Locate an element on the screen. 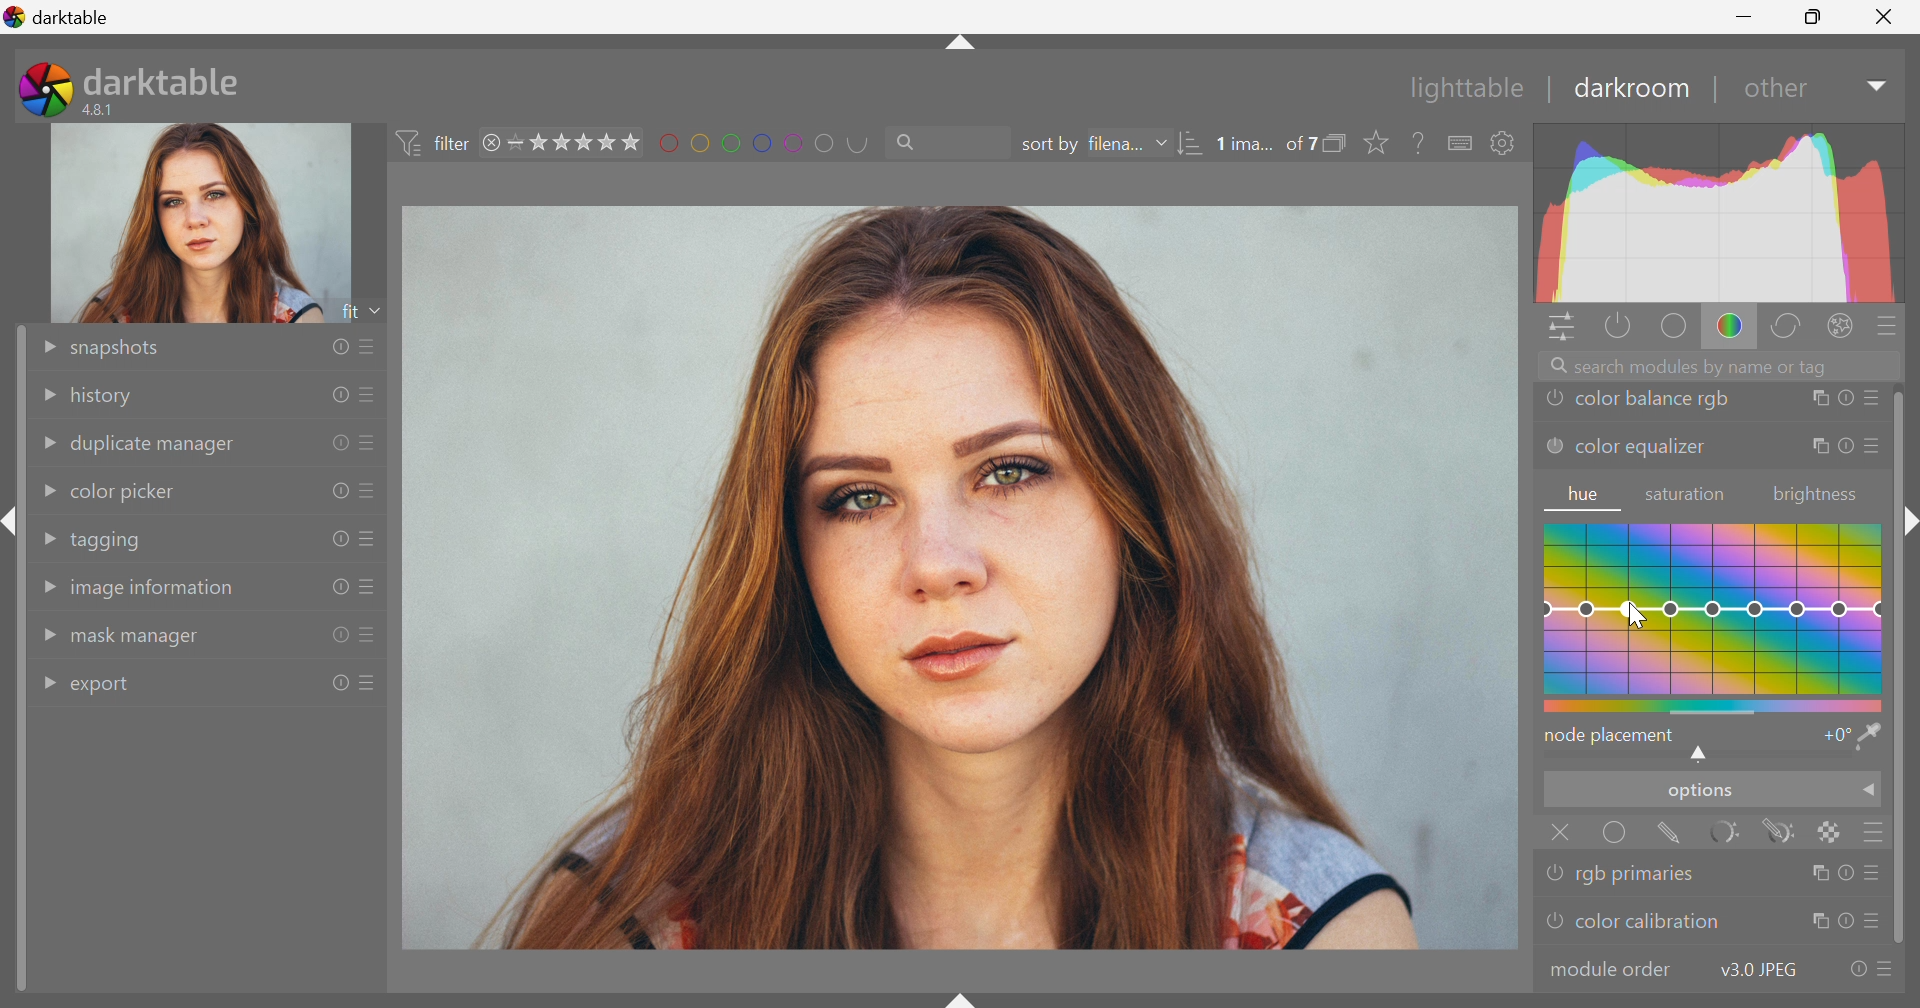 Image resolution: width=1920 pixels, height=1008 pixels. Collapse  is located at coordinates (1910, 522).